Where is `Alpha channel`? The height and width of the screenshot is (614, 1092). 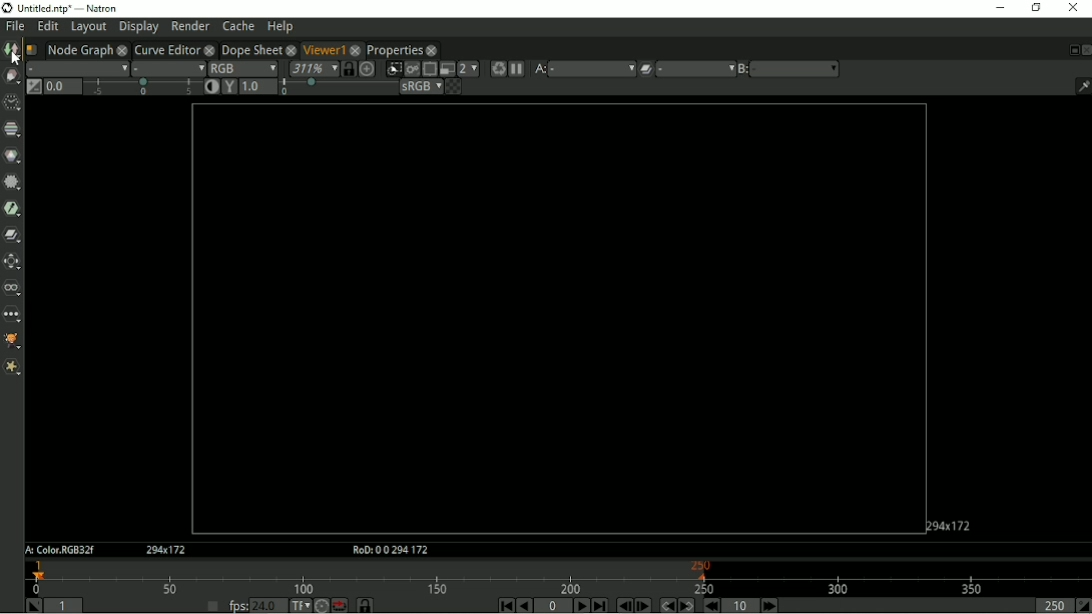 Alpha channel is located at coordinates (169, 68).